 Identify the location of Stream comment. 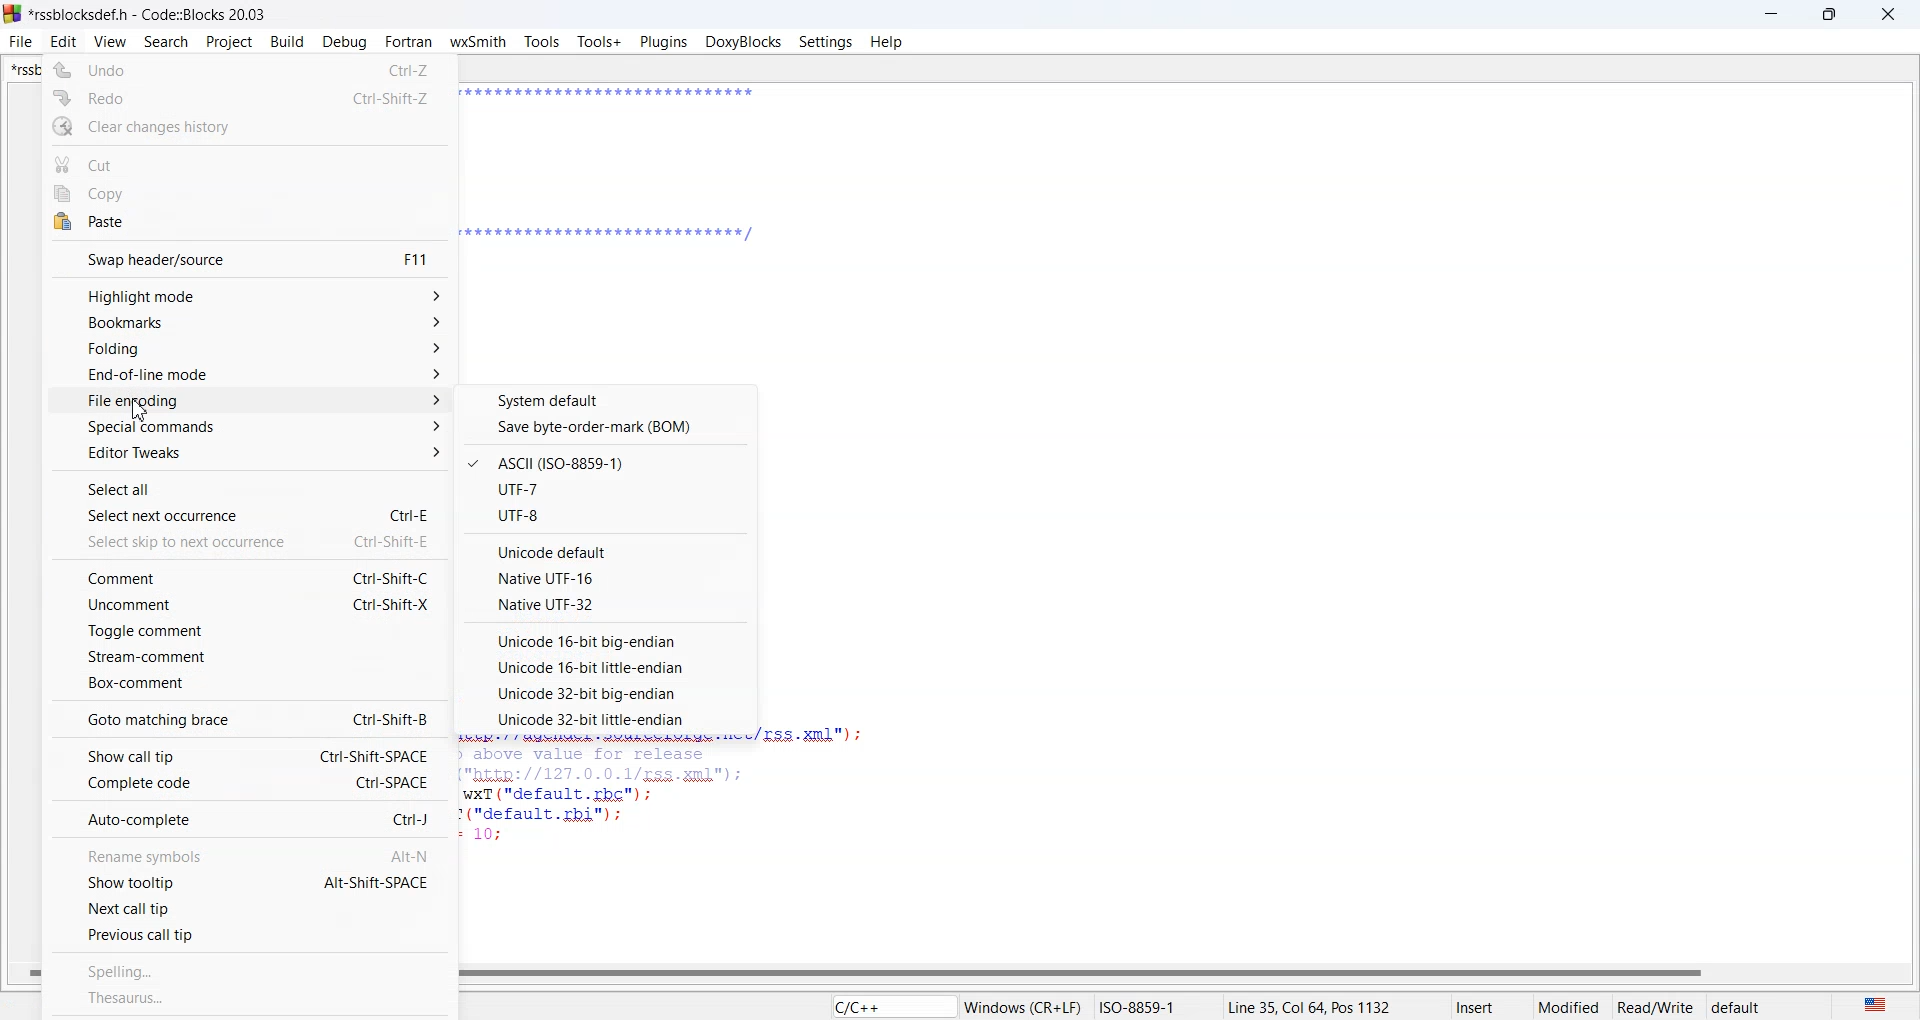
(248, 656).